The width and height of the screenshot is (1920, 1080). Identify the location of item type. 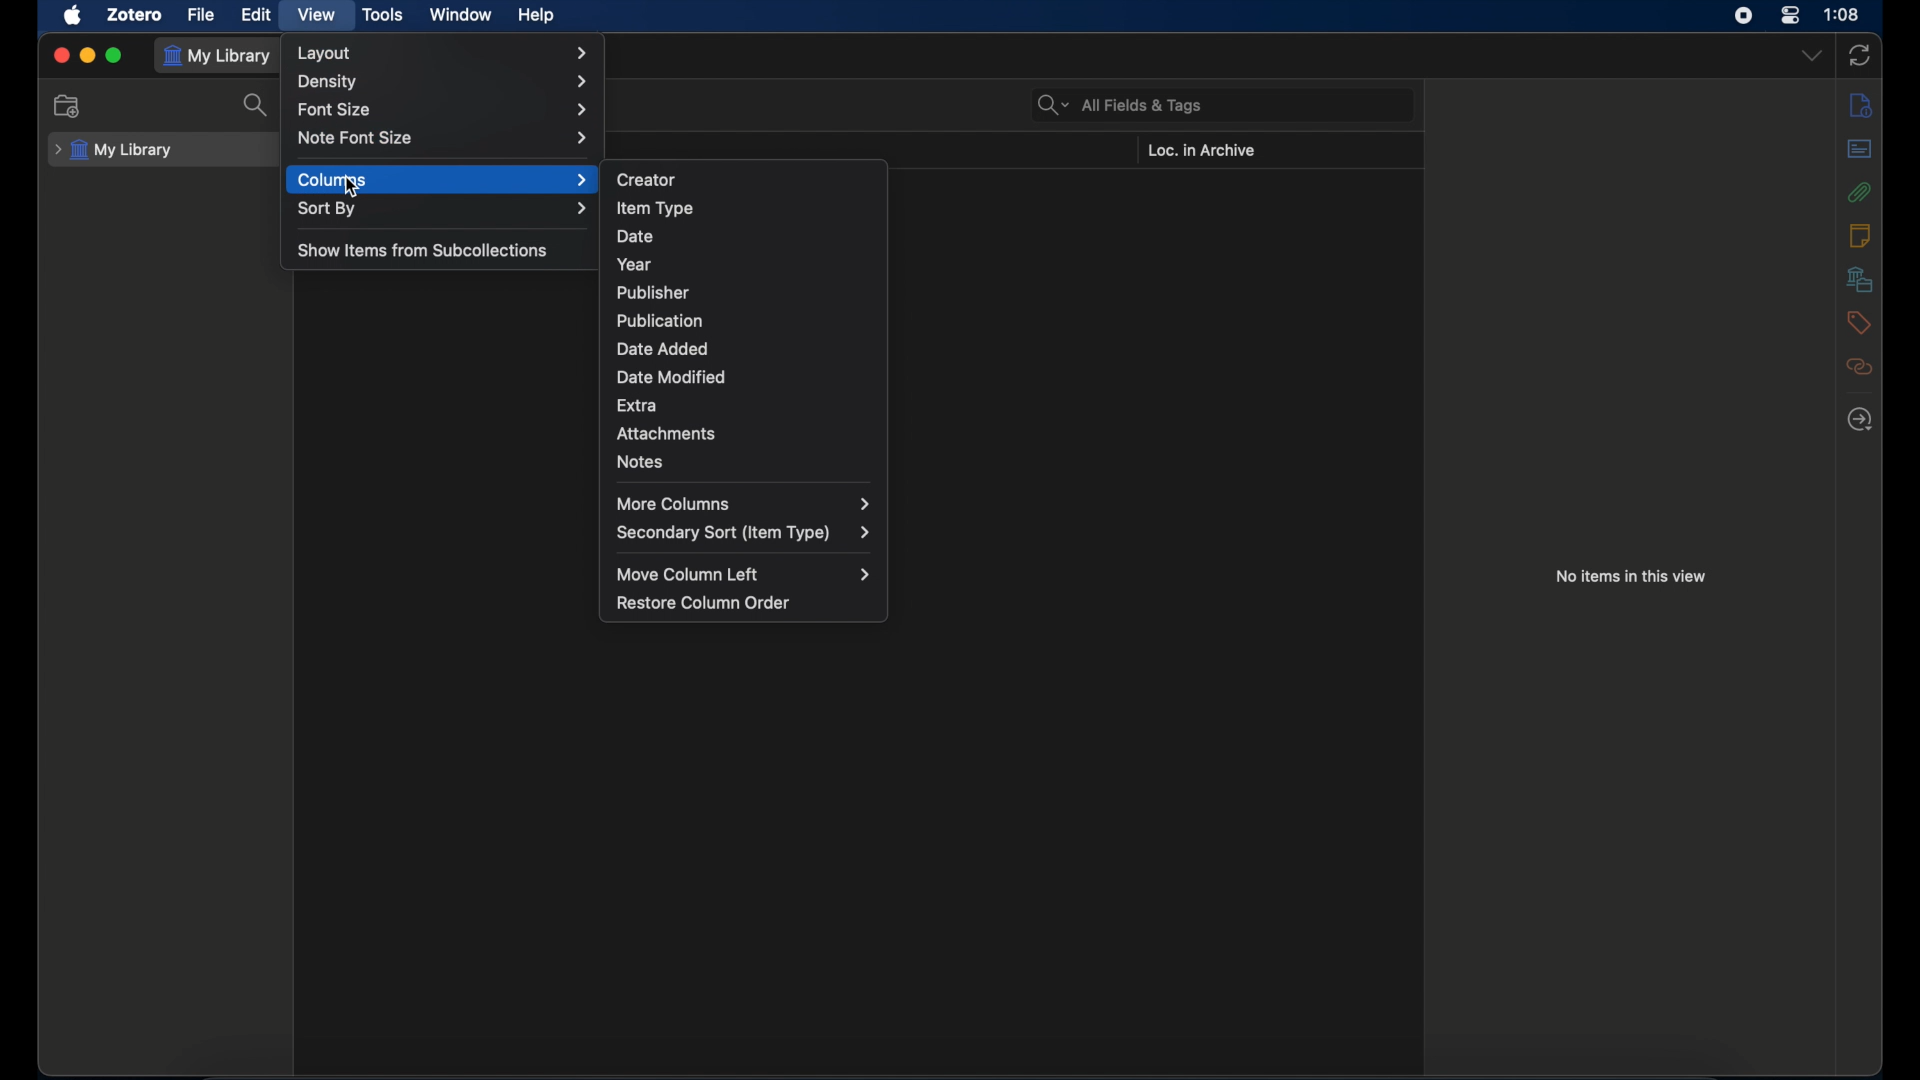
(654, 208).